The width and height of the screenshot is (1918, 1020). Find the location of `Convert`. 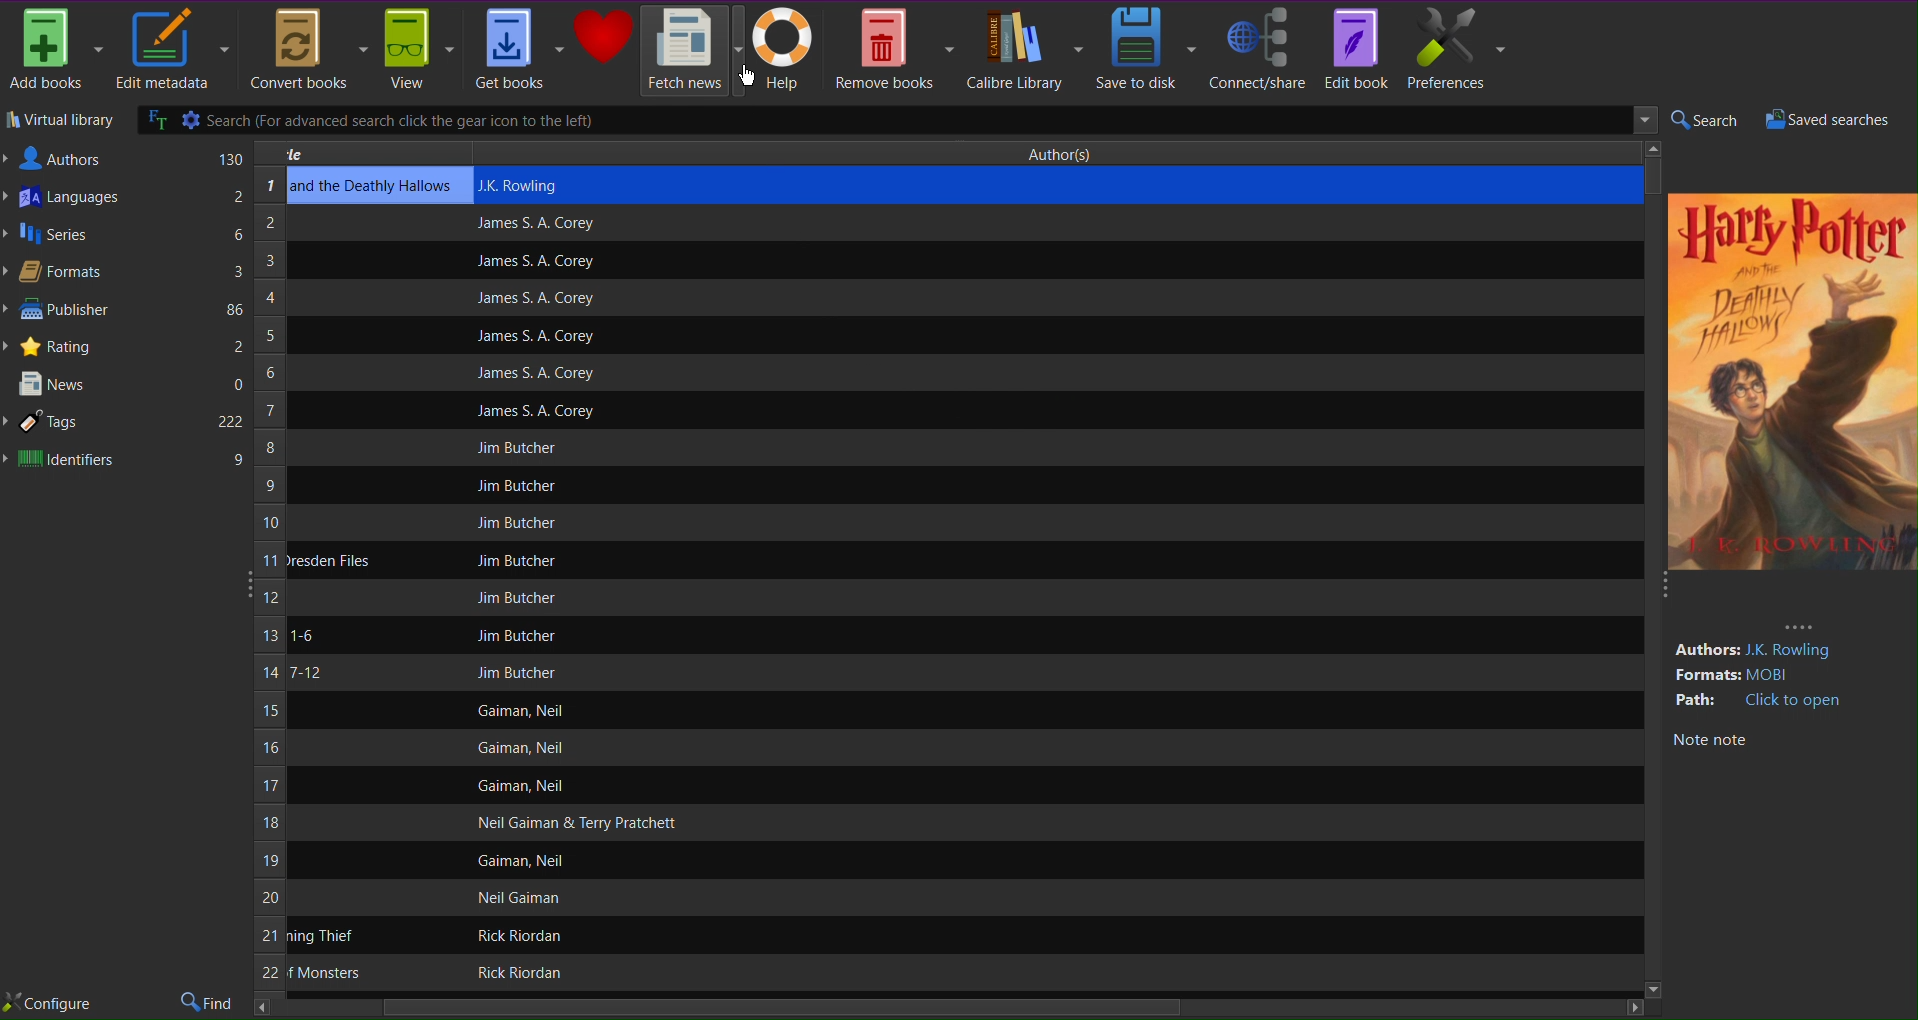

Convert is located at coordinates (305, 50).